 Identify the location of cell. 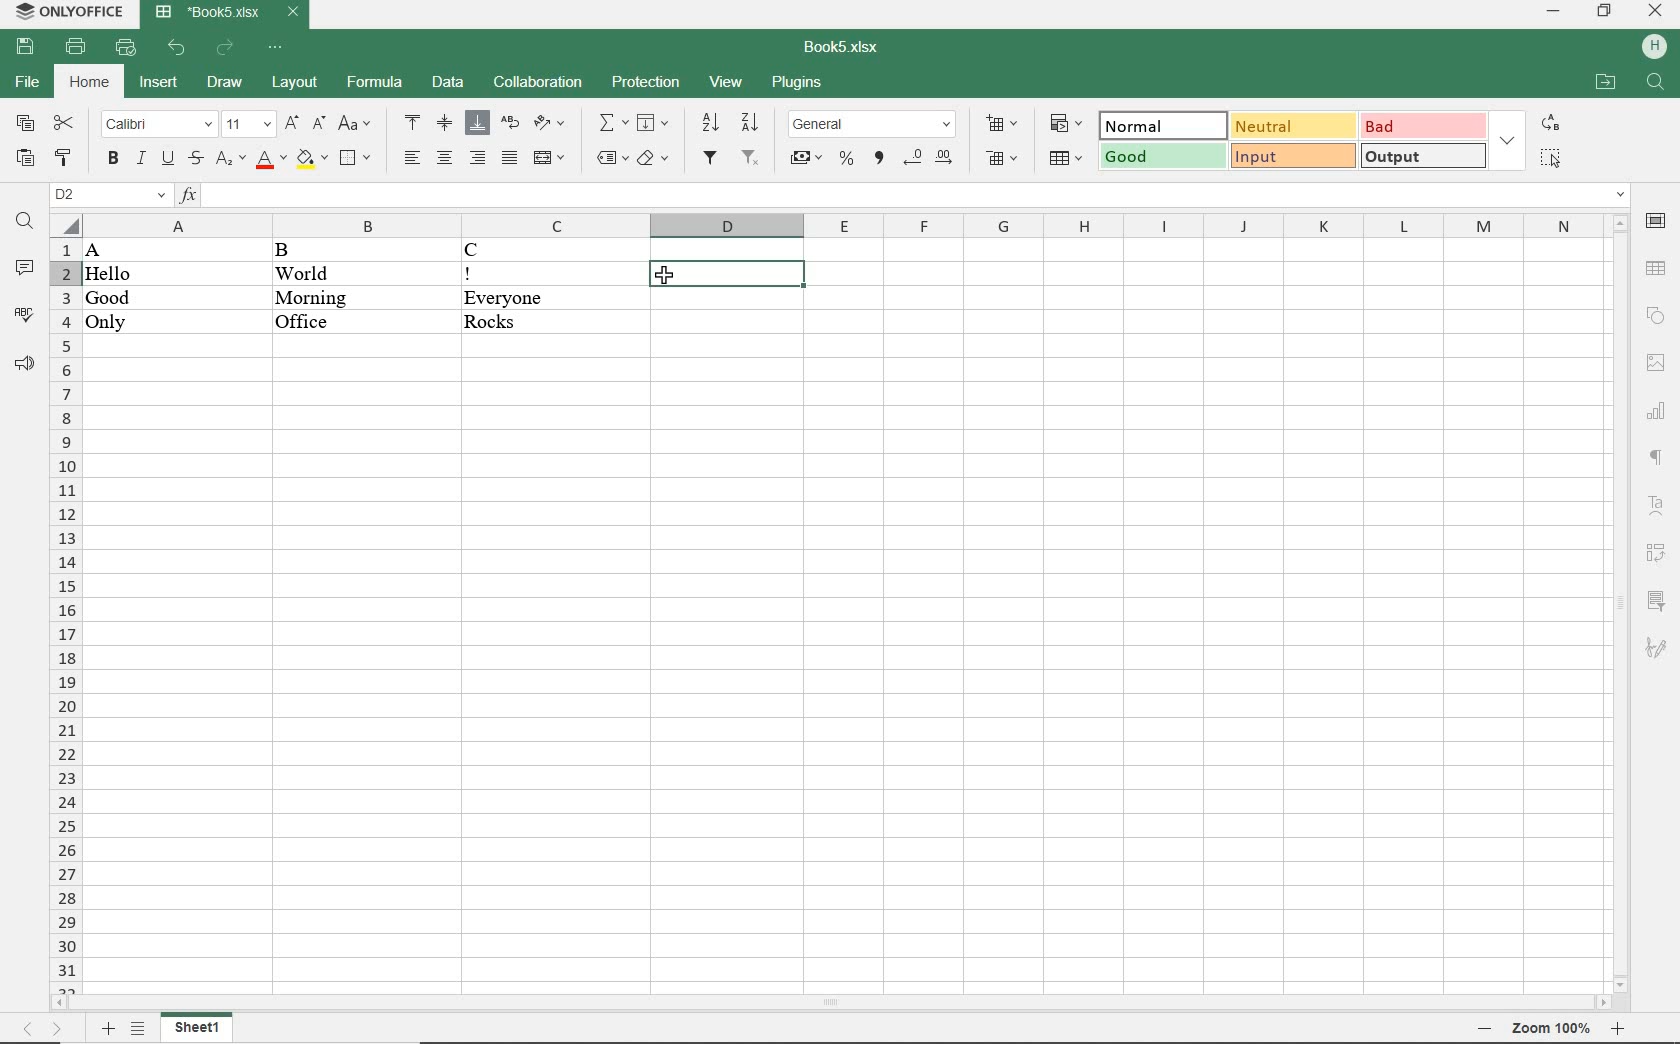
(726, 273).